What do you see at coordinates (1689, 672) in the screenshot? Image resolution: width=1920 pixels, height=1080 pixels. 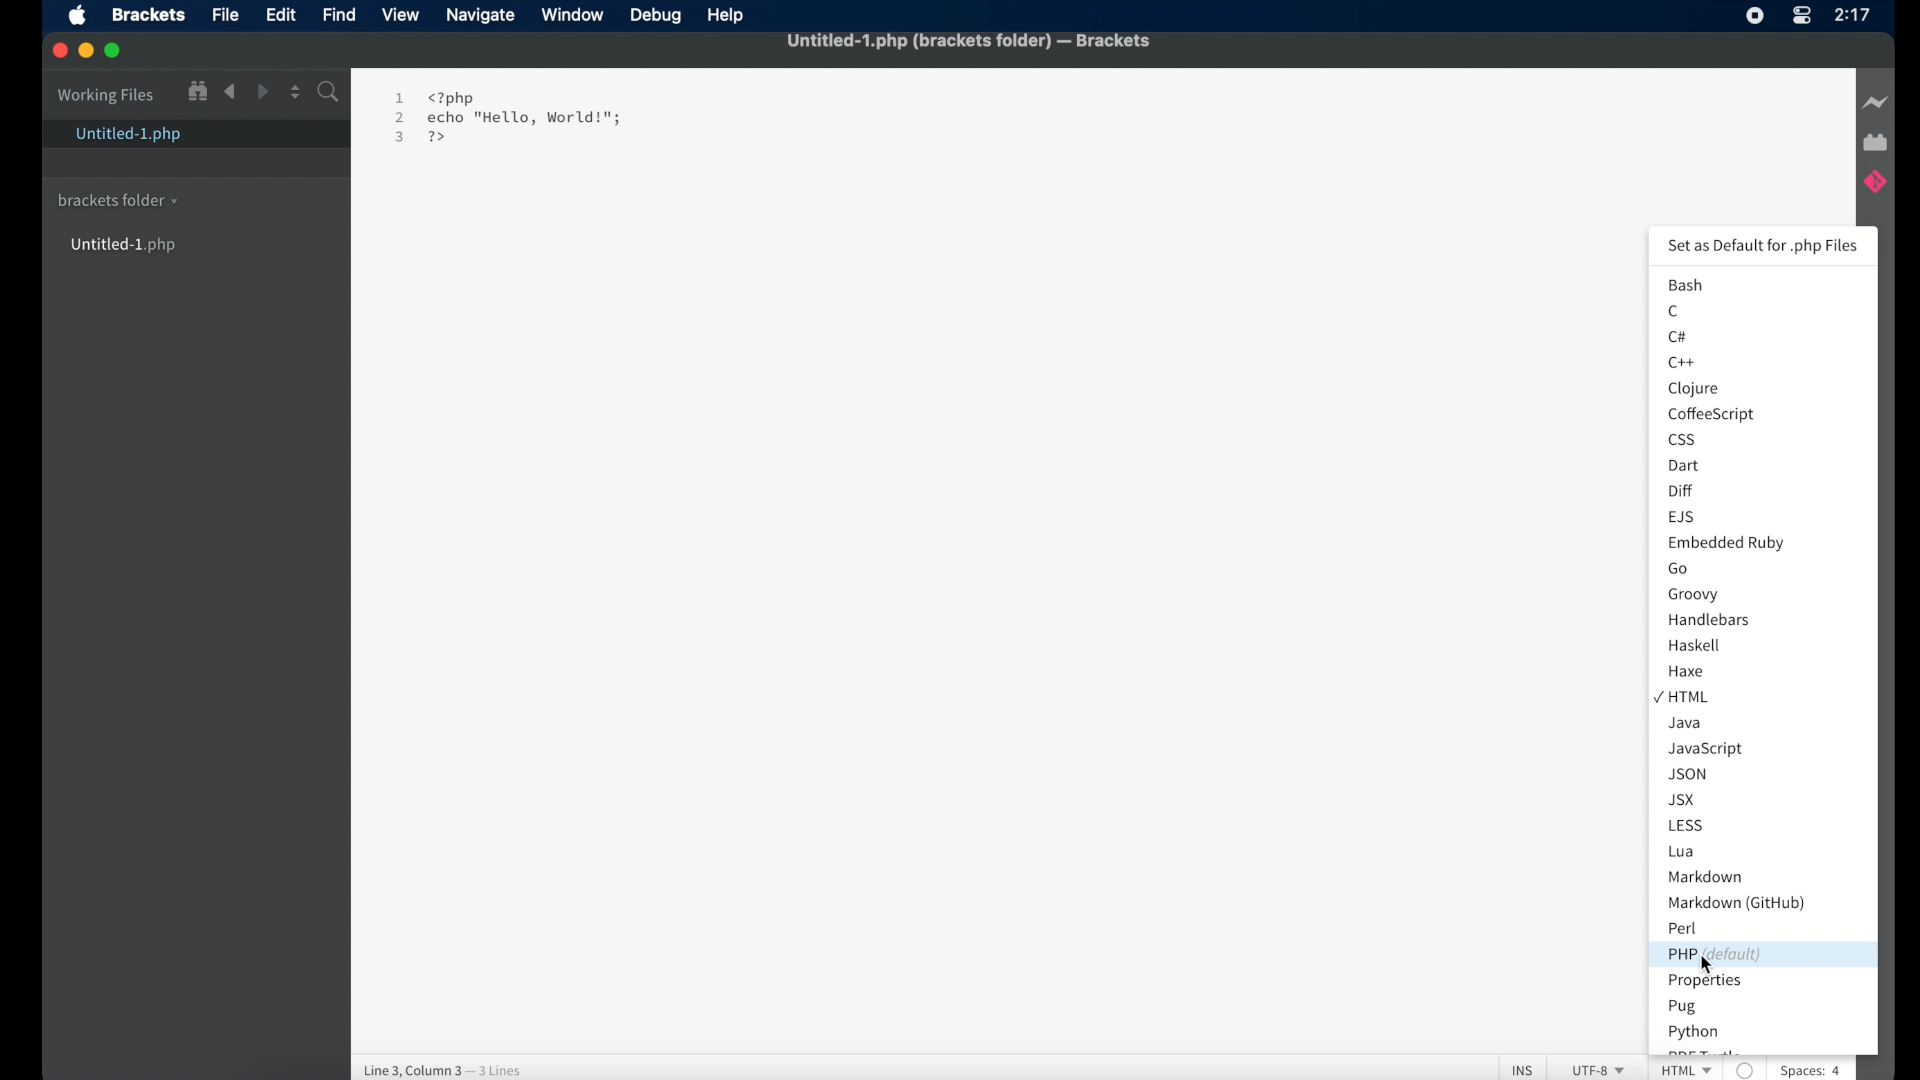 I see `haxe` at bounding box center [1689, 672].